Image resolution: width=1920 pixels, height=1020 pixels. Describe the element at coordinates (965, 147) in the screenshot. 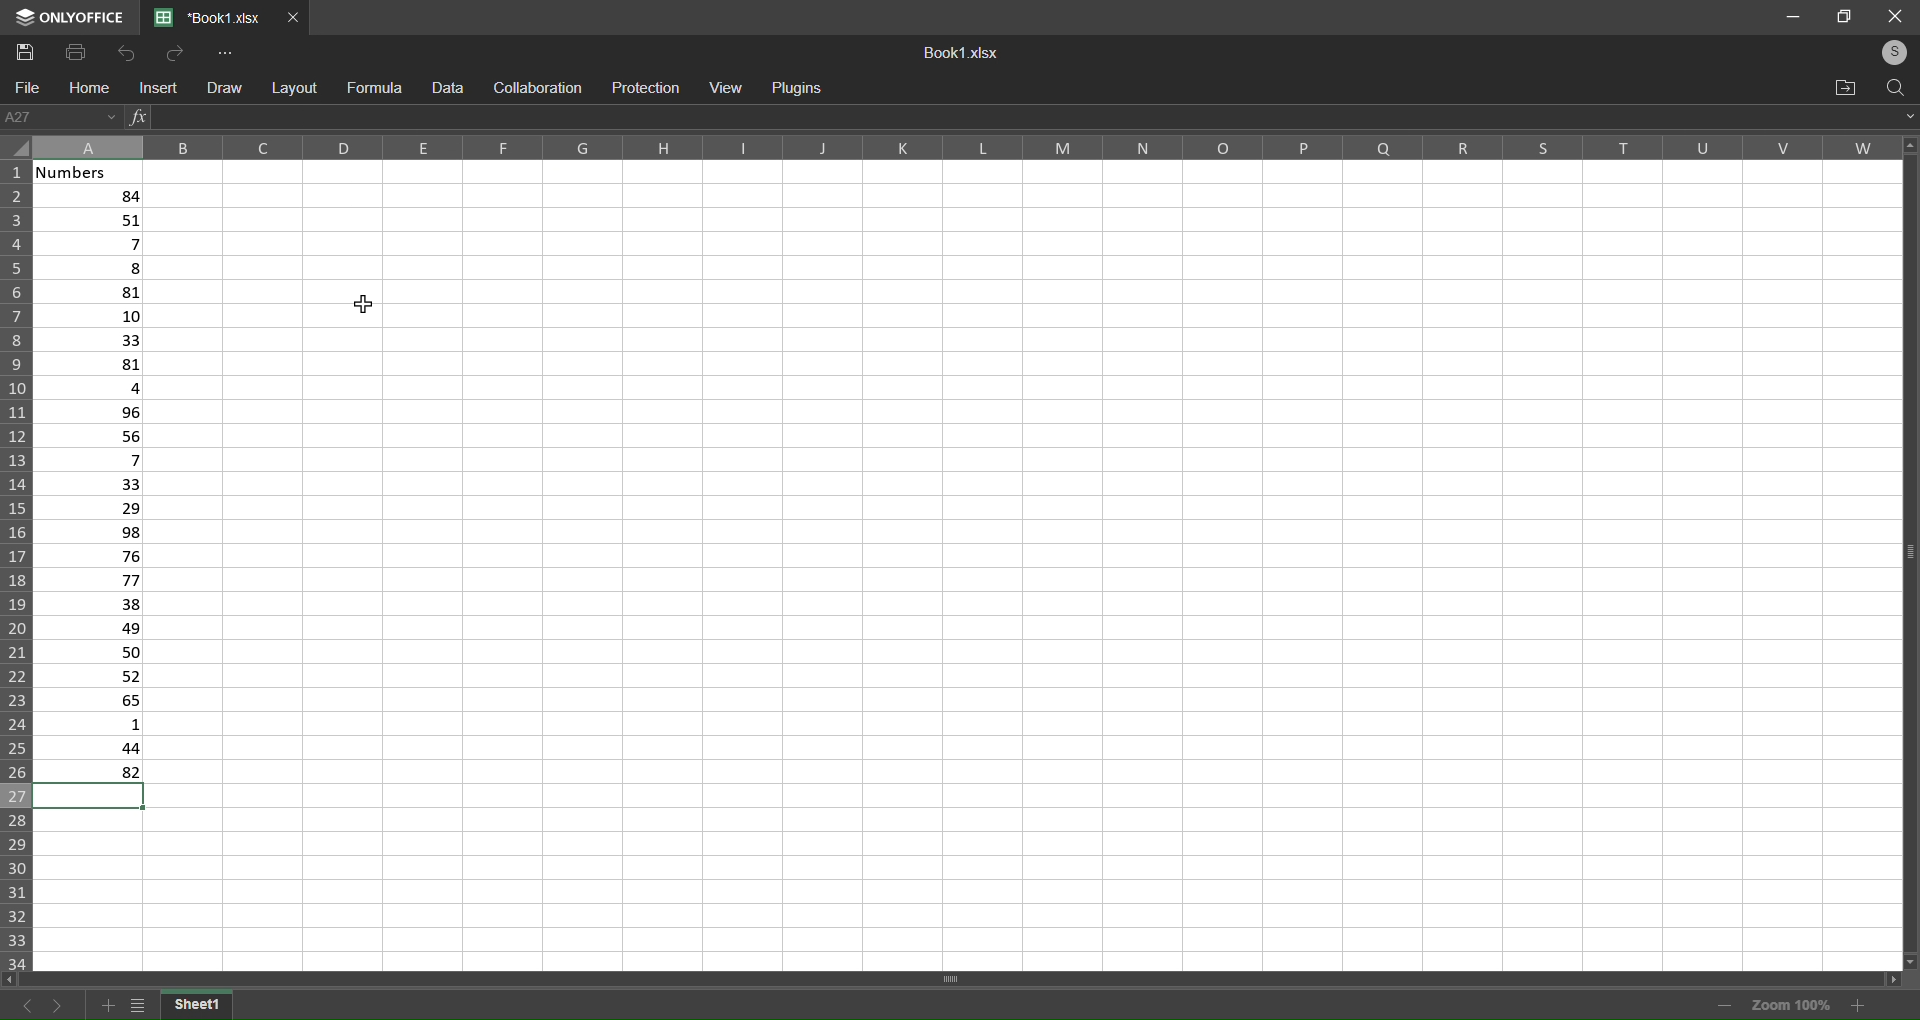

I see `Column label` at that location.